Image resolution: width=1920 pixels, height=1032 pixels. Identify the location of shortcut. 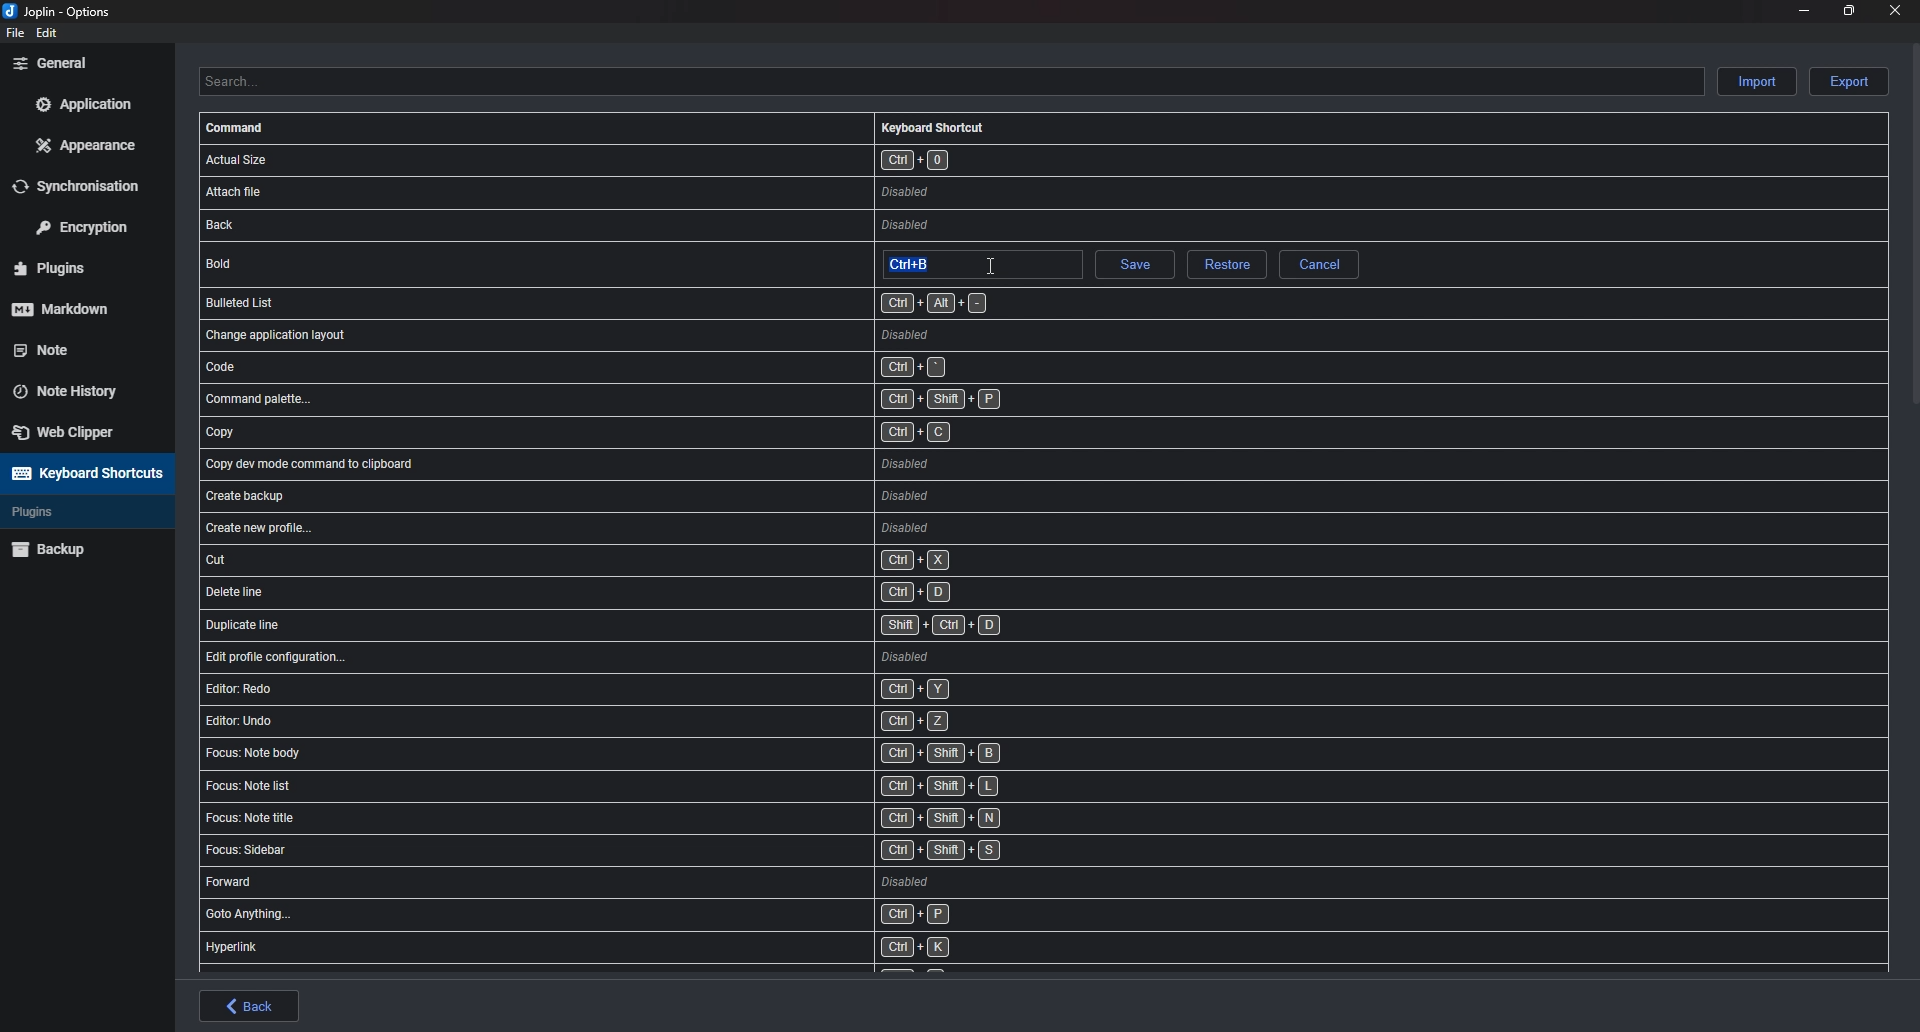
(685, 529).